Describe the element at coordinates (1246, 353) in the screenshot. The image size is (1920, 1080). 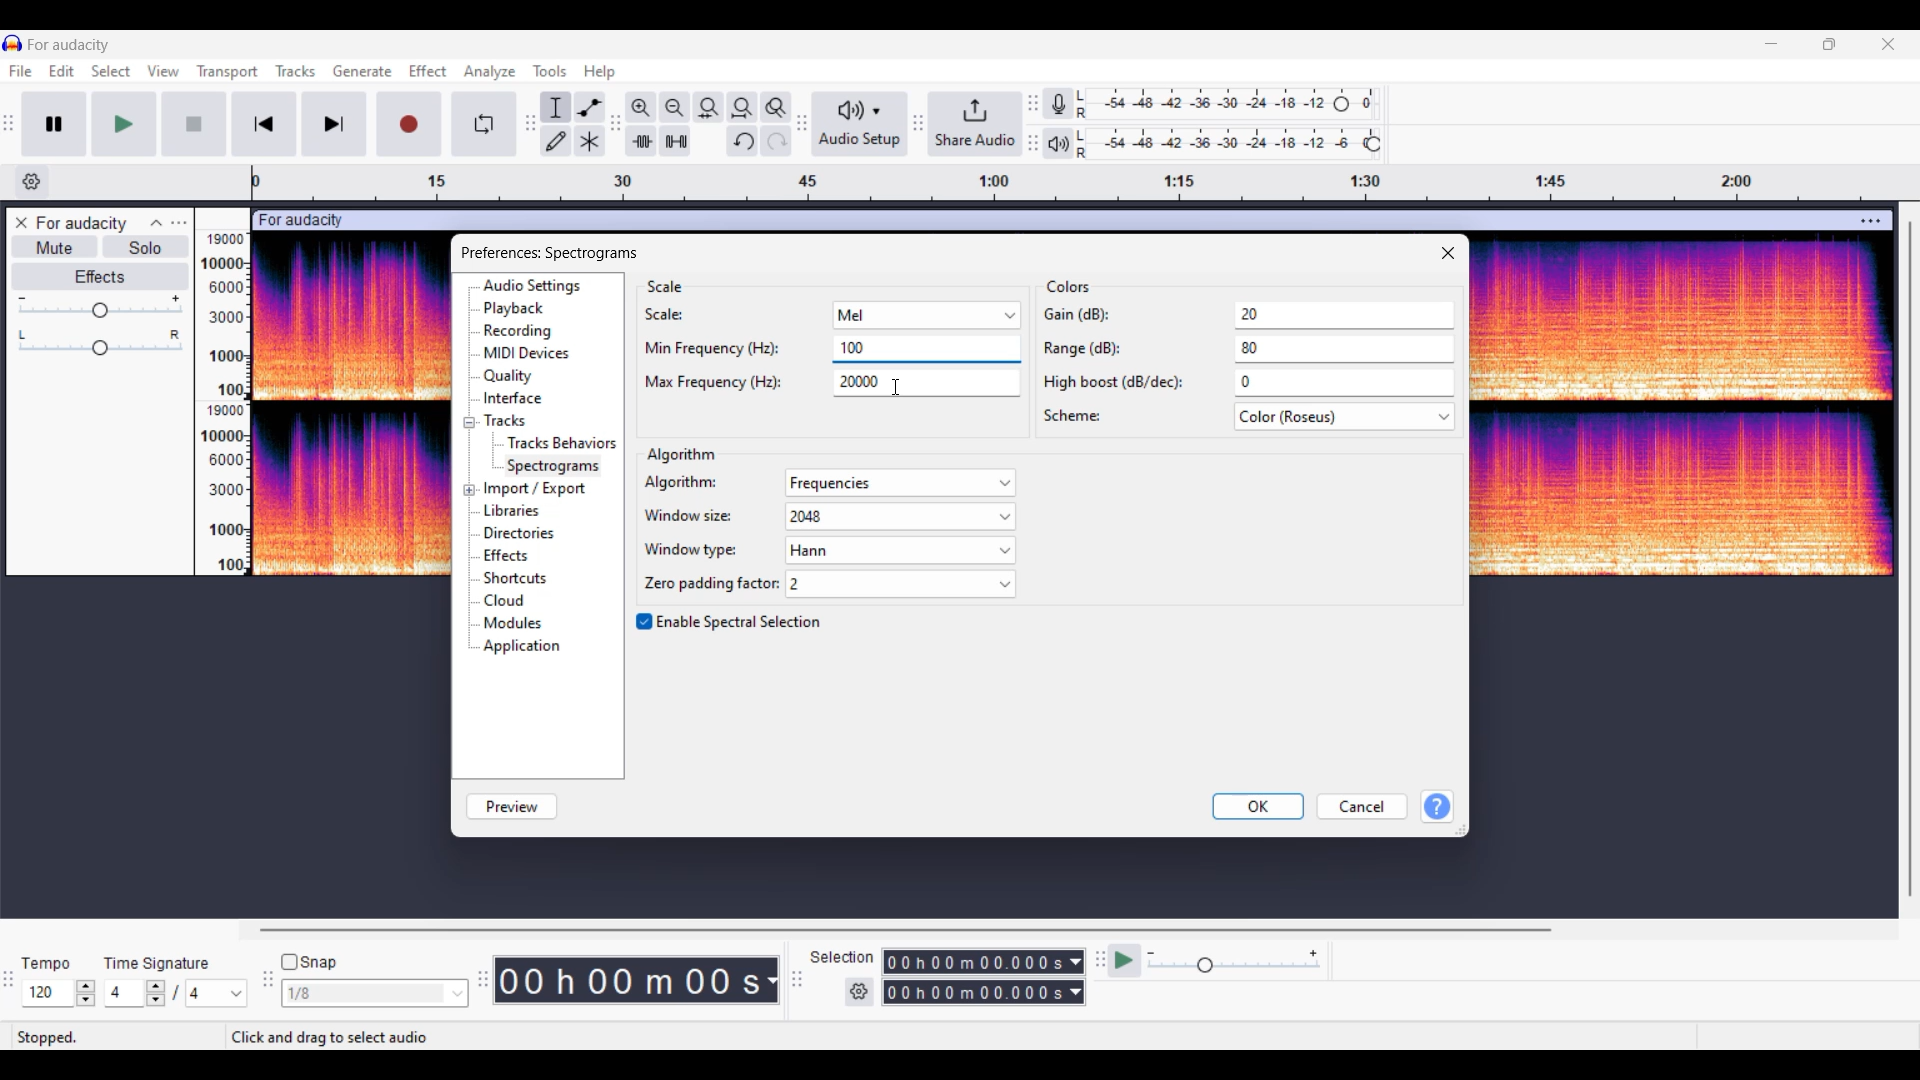
I see `range` at that location.